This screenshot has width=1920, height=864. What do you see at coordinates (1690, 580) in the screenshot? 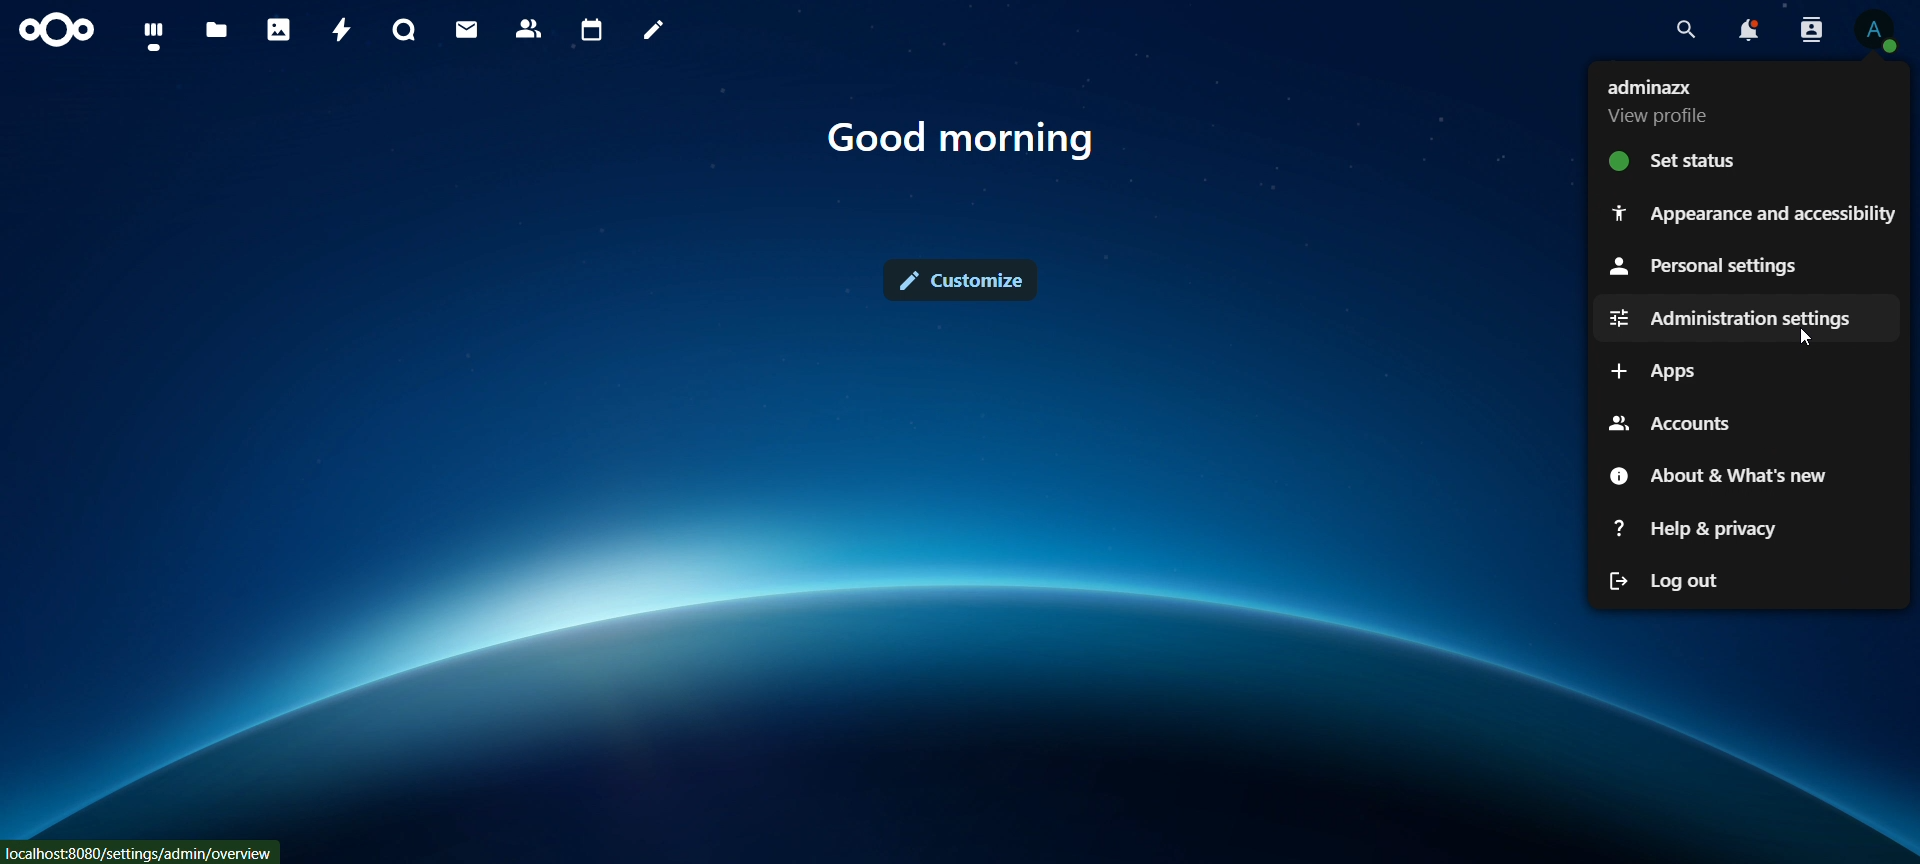
I see `log out` at bounding box center [1690, 580].